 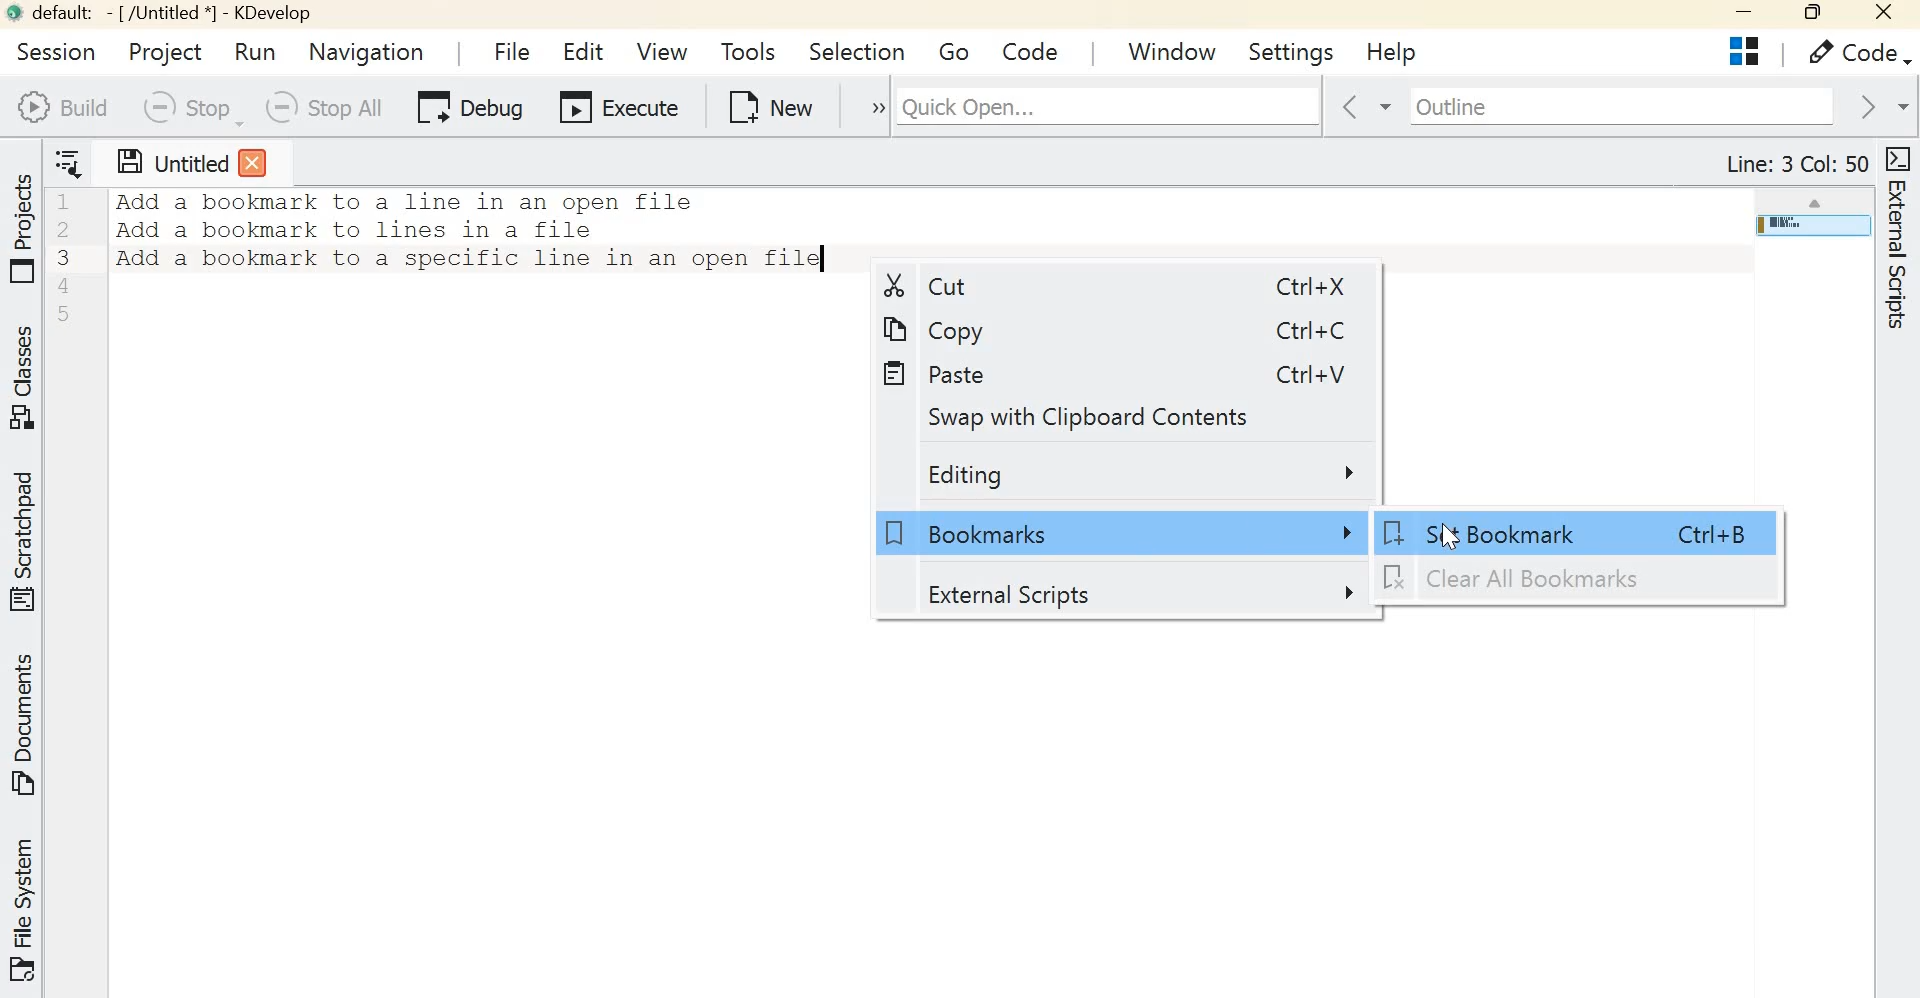 What do you see at coordinates (1393, 52) in the screenshot?
I see `Help` at bounding box center [1393, 52].